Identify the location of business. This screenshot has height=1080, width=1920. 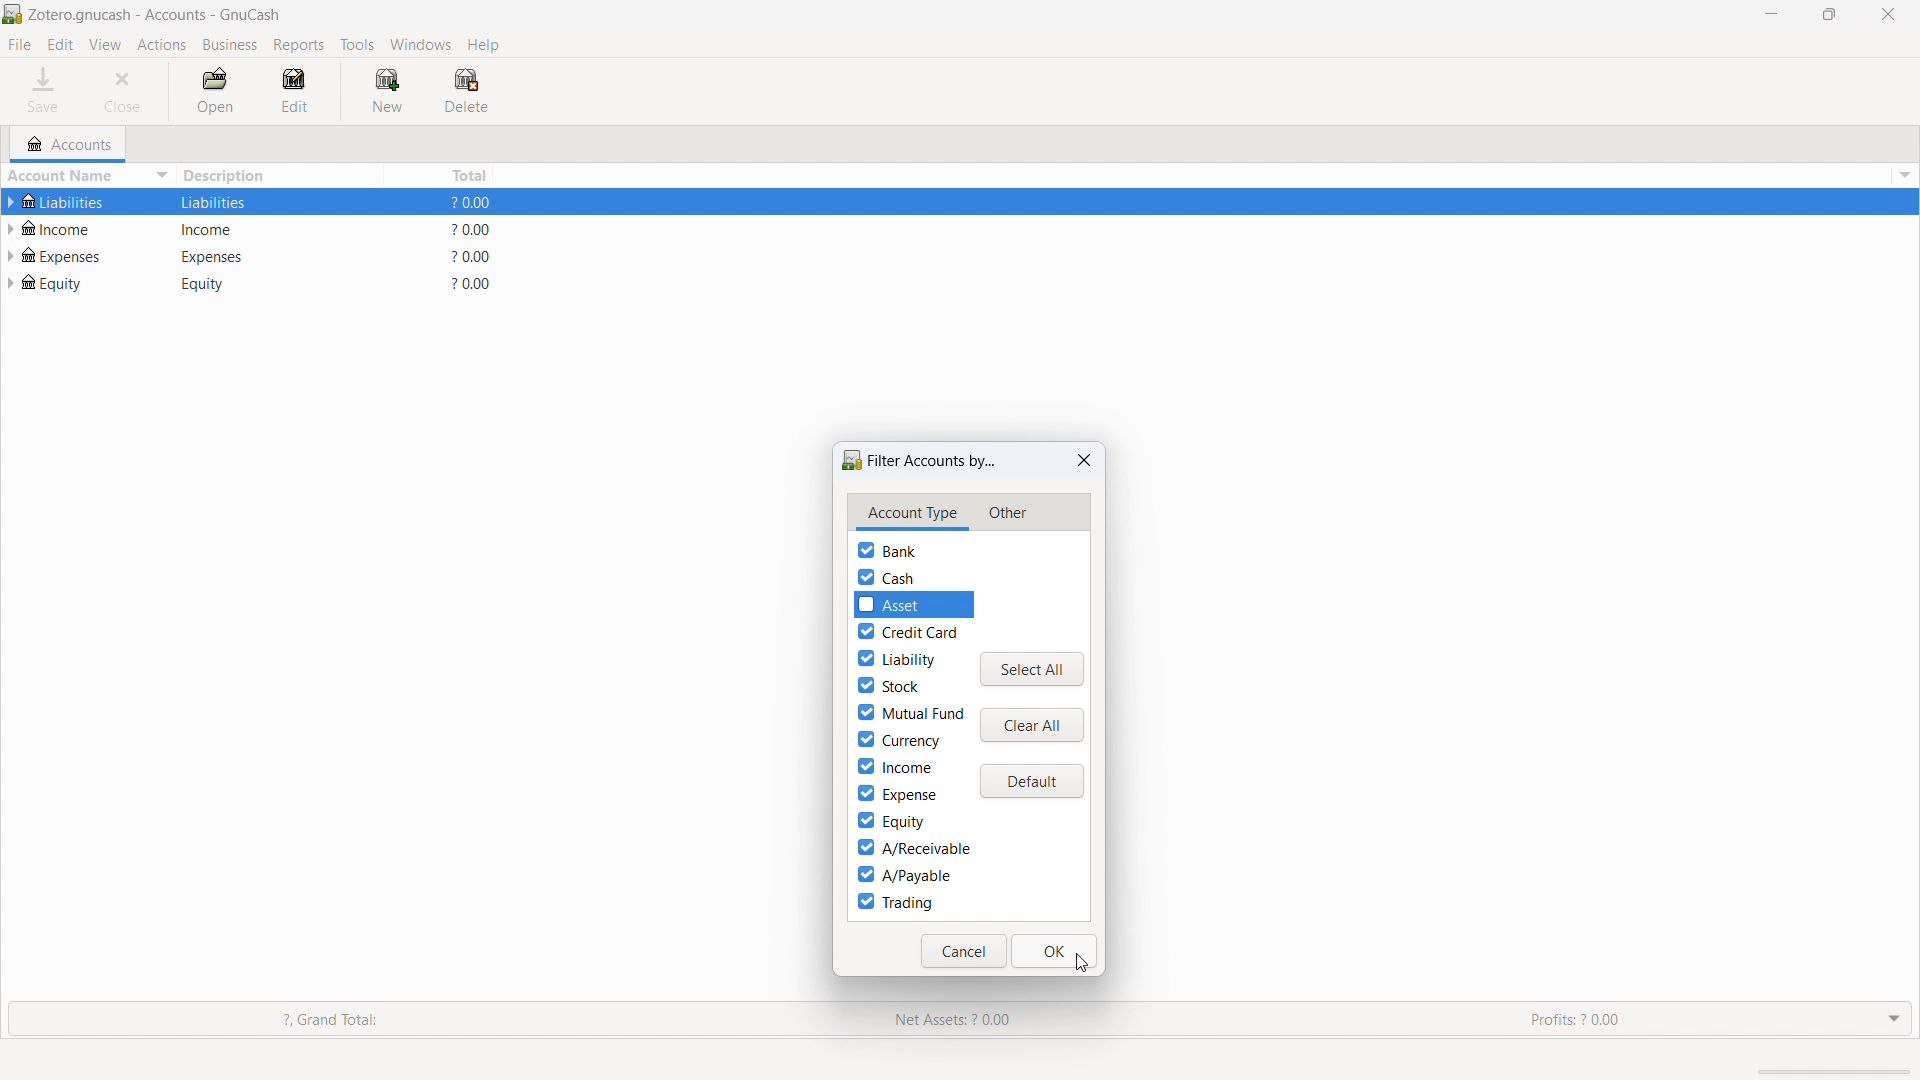
(231, 45).